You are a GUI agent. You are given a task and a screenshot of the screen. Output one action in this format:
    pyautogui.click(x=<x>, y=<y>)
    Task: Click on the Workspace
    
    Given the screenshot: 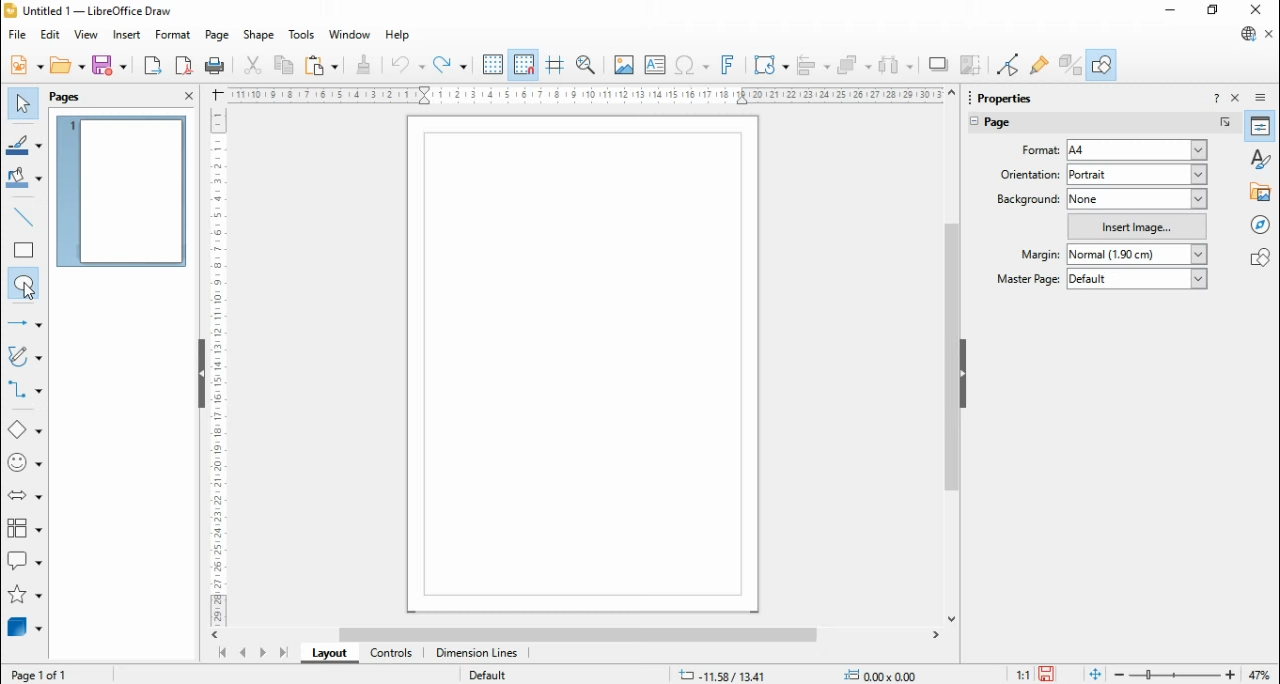 What is the action you would take?
    pyautogui.click(x=584, y=364)
    